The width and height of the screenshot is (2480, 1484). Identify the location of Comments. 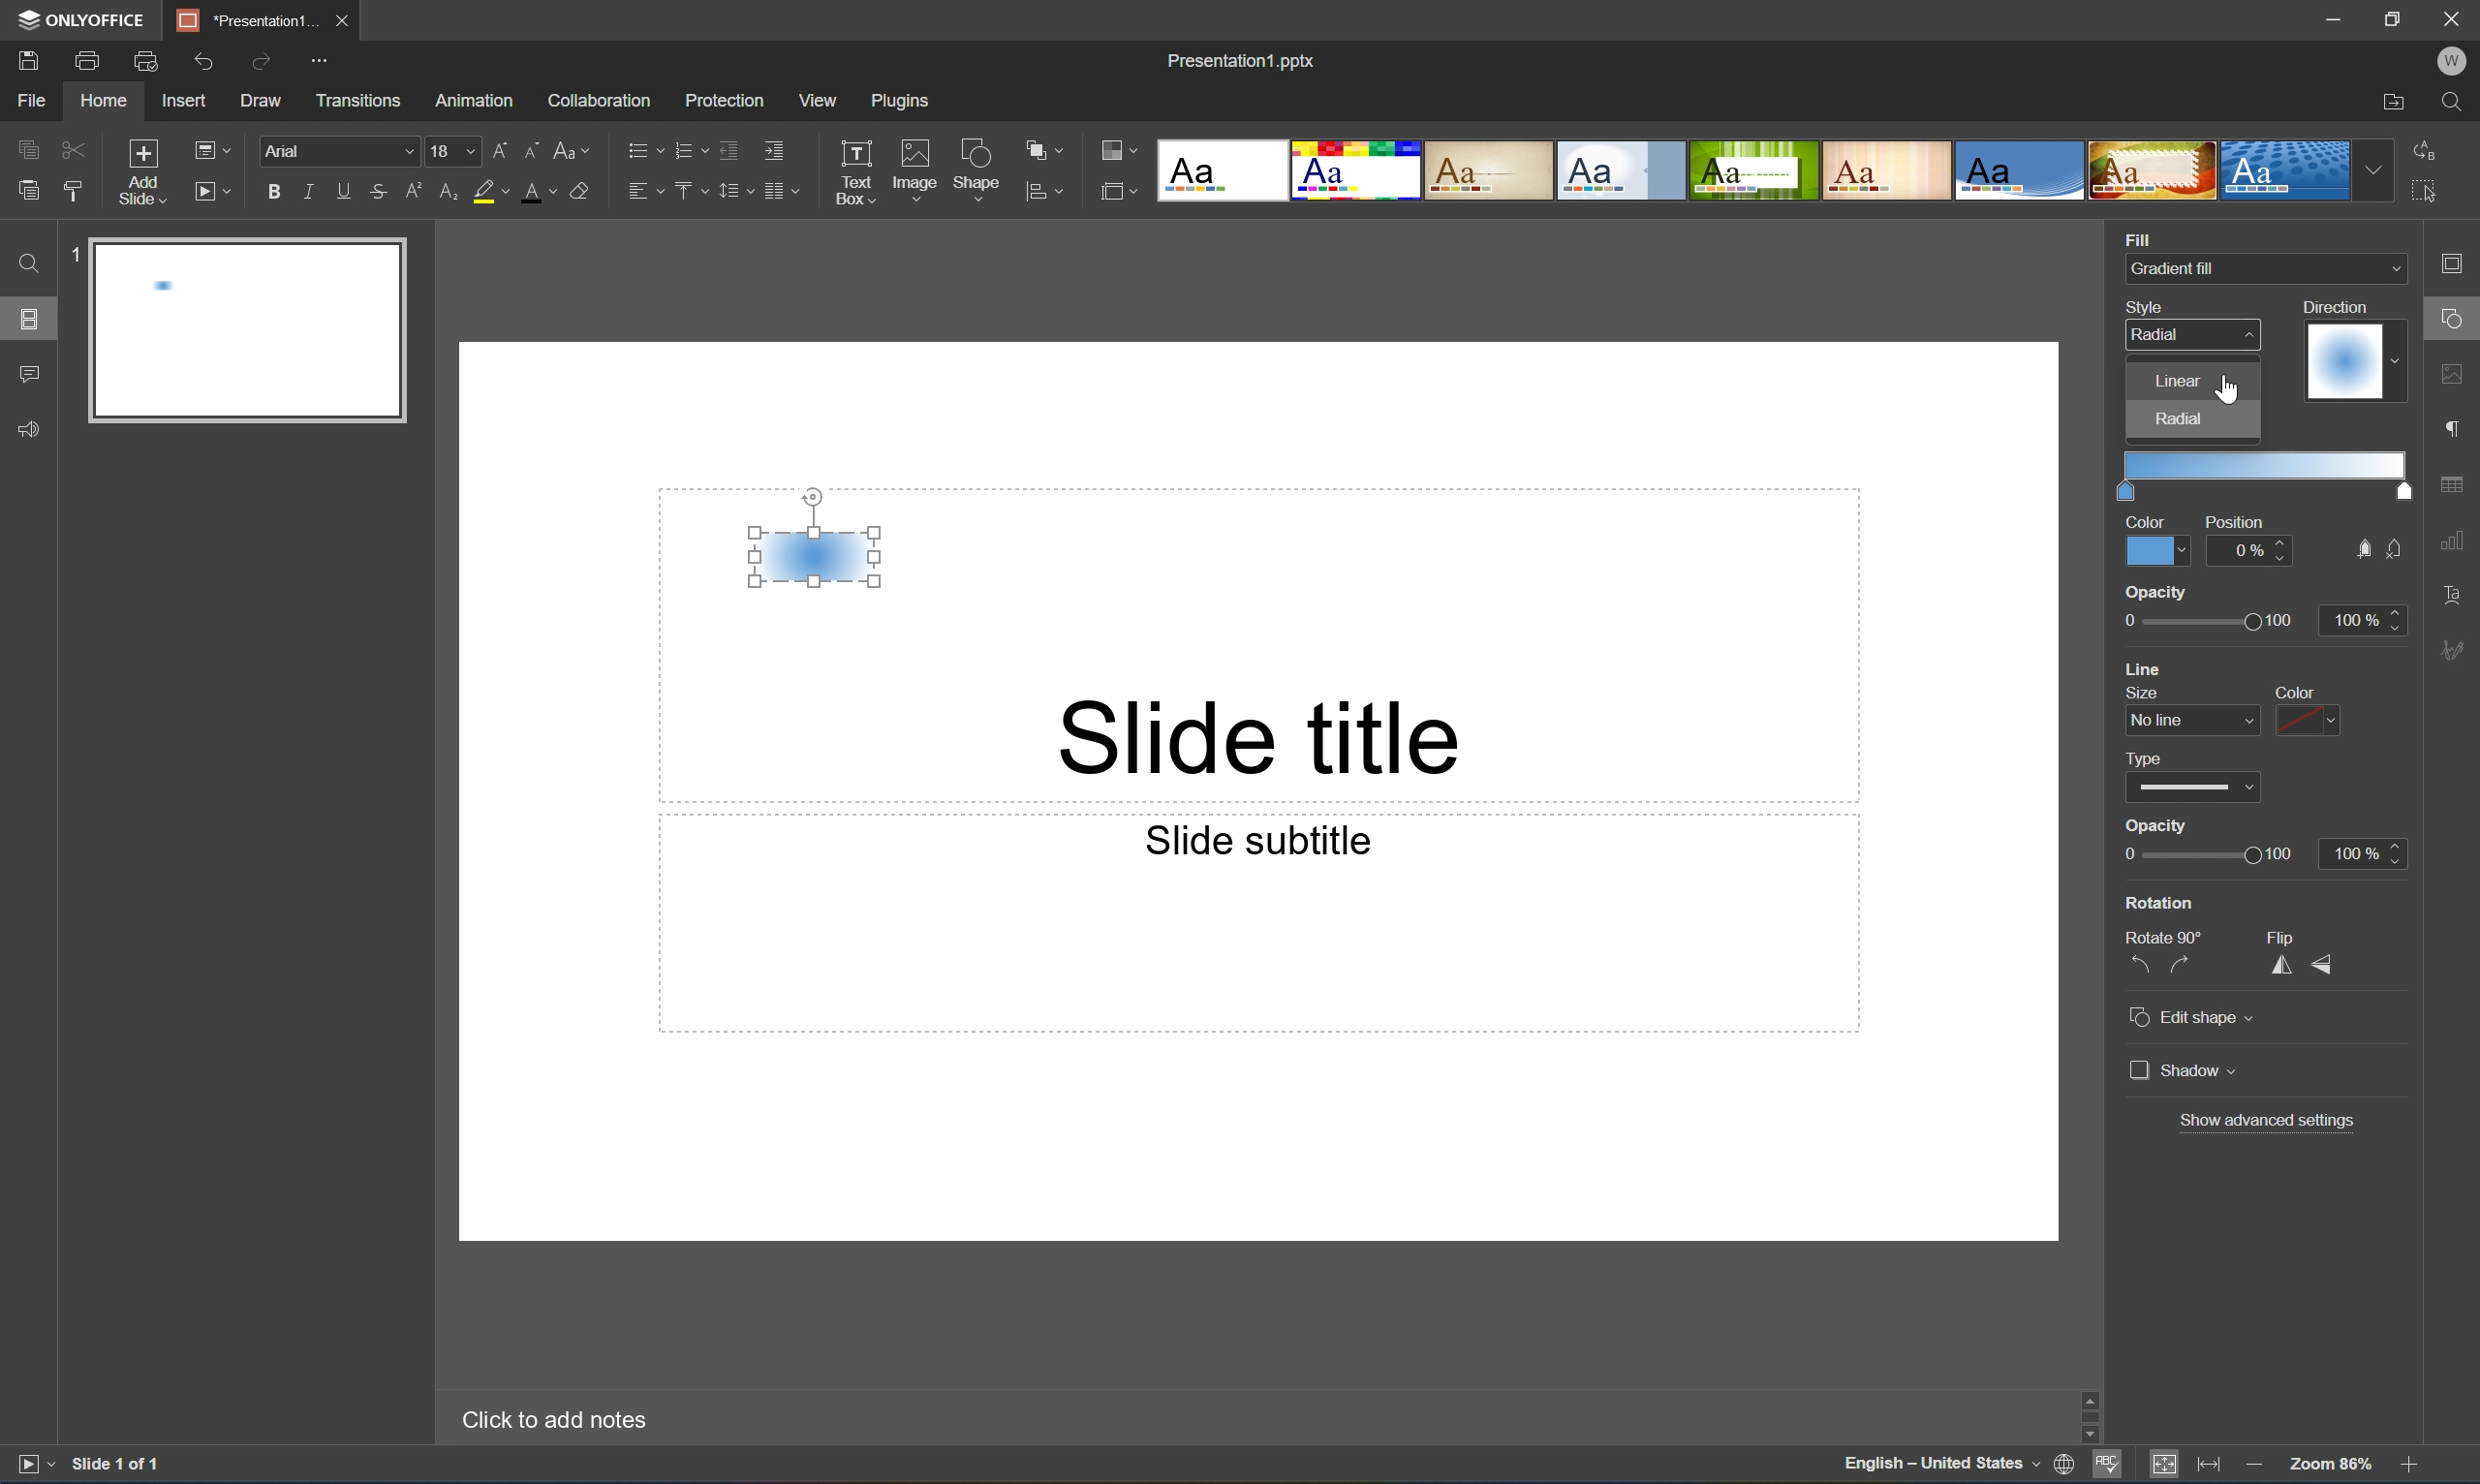
(28, 375).